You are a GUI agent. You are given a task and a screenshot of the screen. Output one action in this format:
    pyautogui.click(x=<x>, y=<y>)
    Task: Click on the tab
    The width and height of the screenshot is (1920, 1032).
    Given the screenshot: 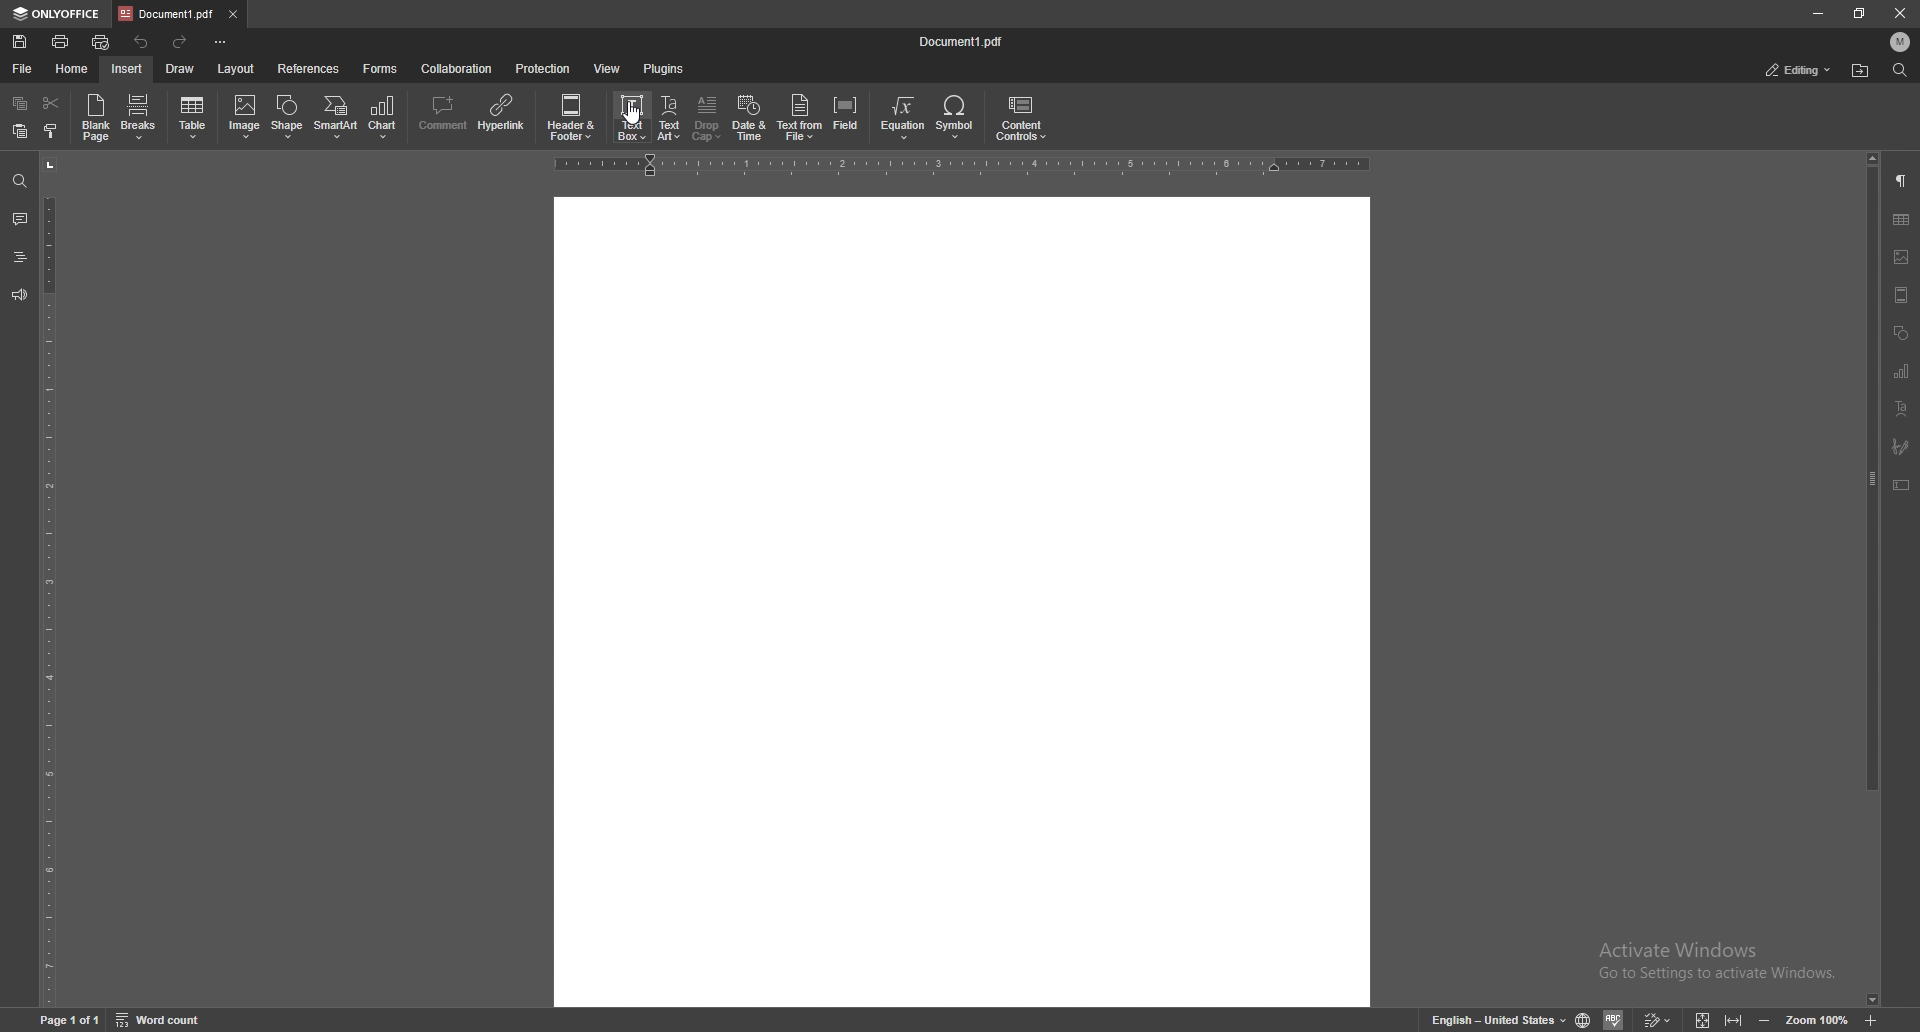 What is the action you would take?
    pyautogui.click(x=166, y=14)
    